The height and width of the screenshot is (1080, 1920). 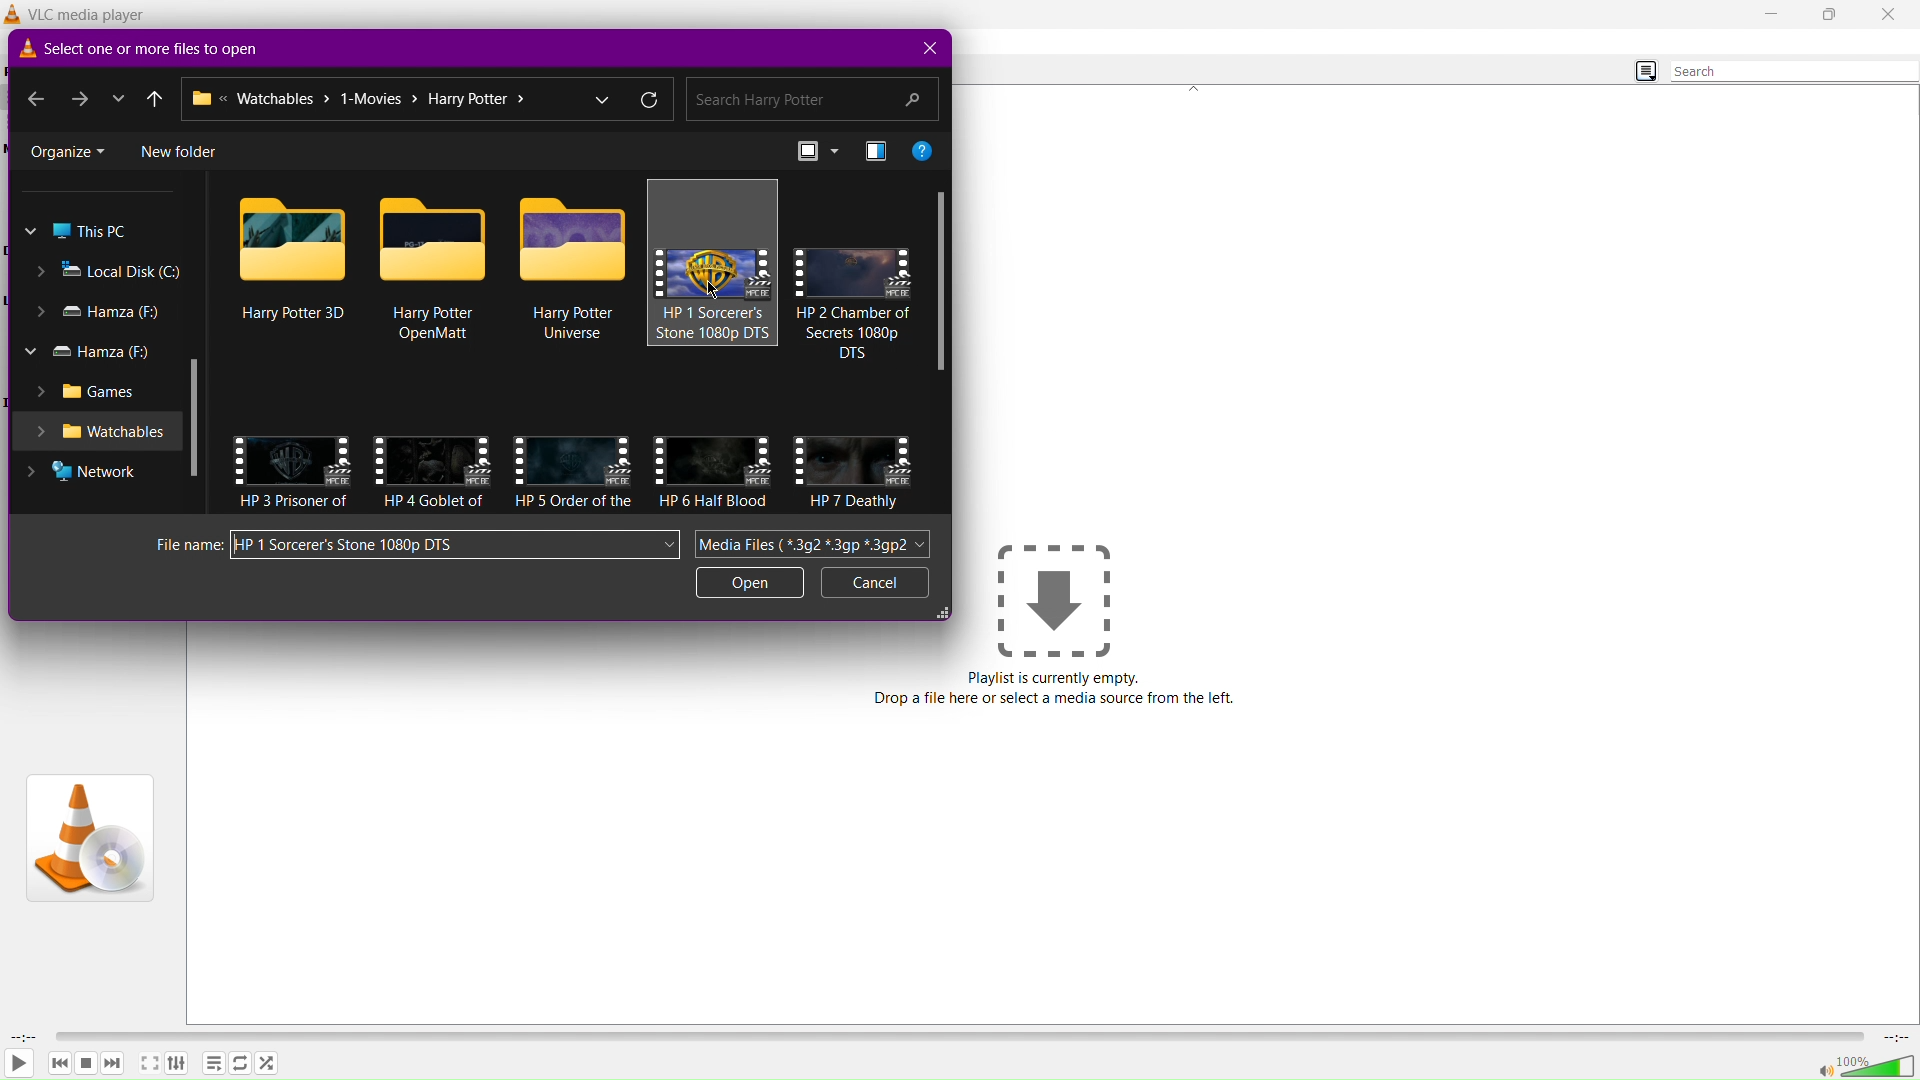 I want to click on spend time, so click(x=20, y=1036).